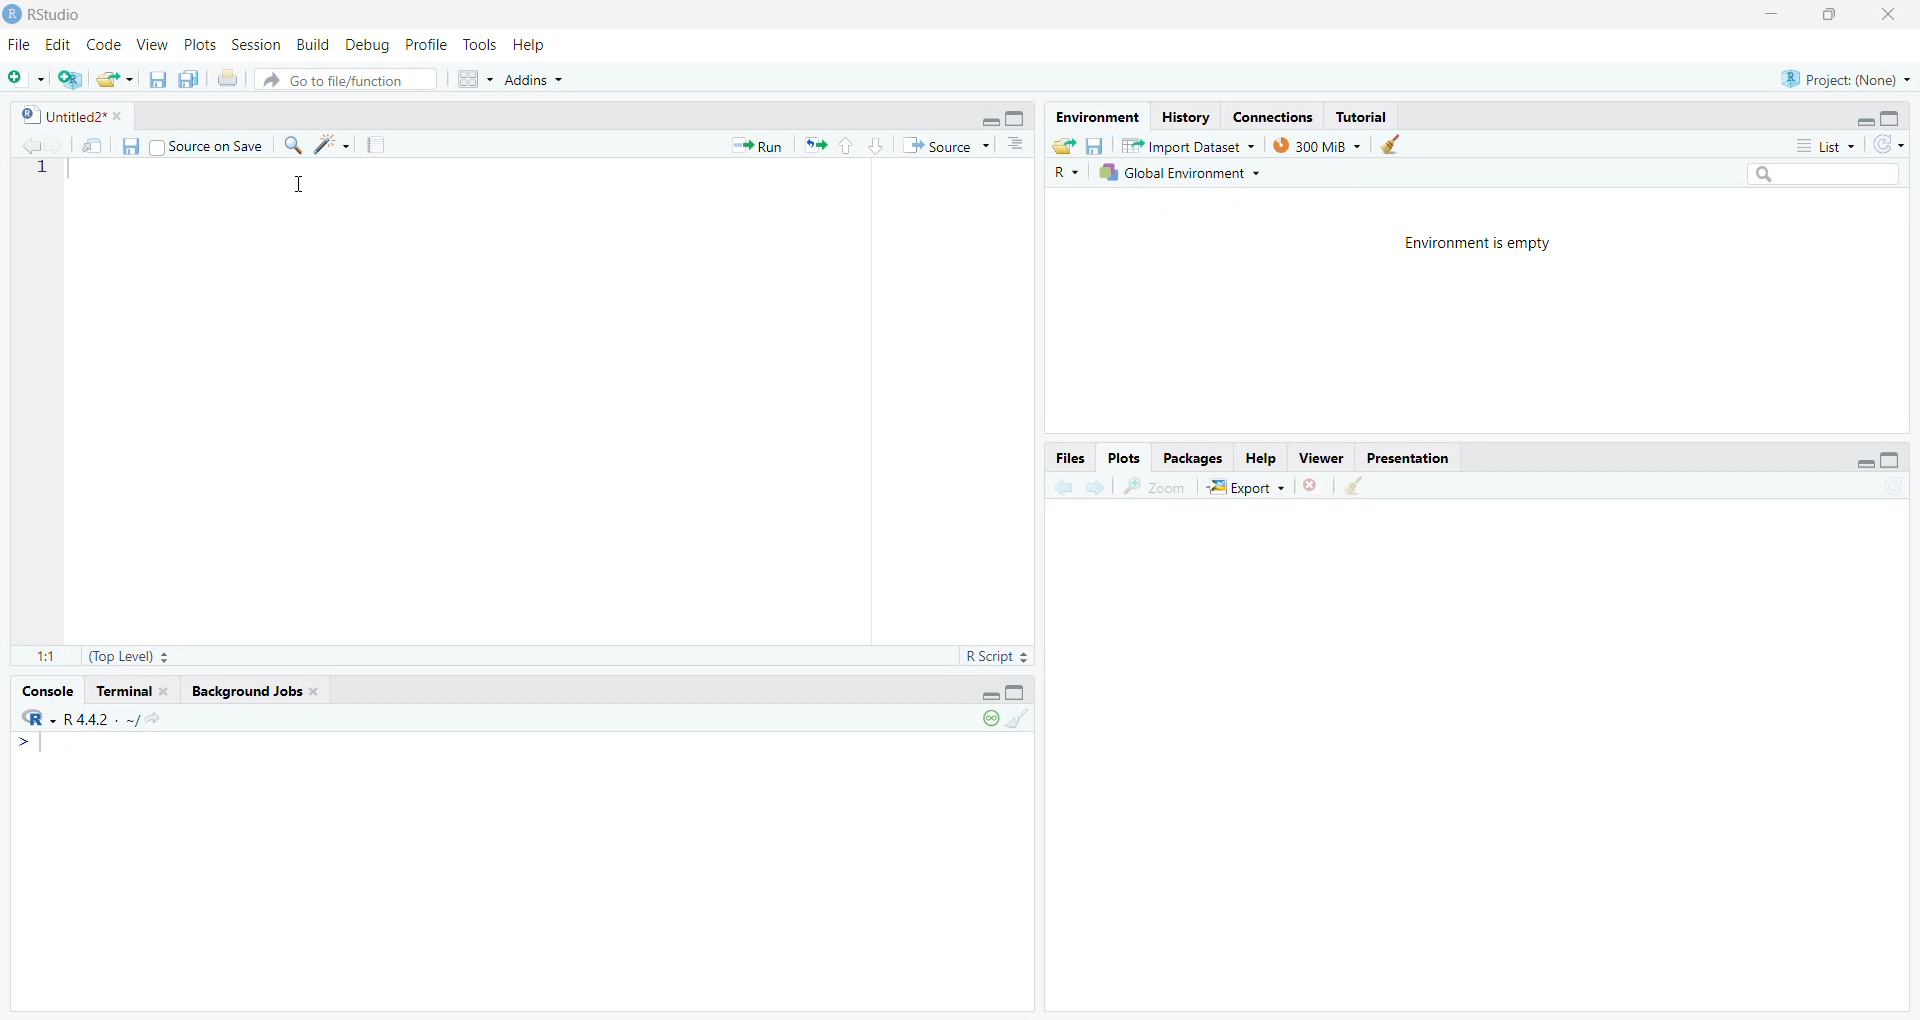 Image resolution: width=1920 pixels, height=1020 pixels. Describe the element at coordinates (988, 656) in the screenshot. I see `R Script ` at that location.